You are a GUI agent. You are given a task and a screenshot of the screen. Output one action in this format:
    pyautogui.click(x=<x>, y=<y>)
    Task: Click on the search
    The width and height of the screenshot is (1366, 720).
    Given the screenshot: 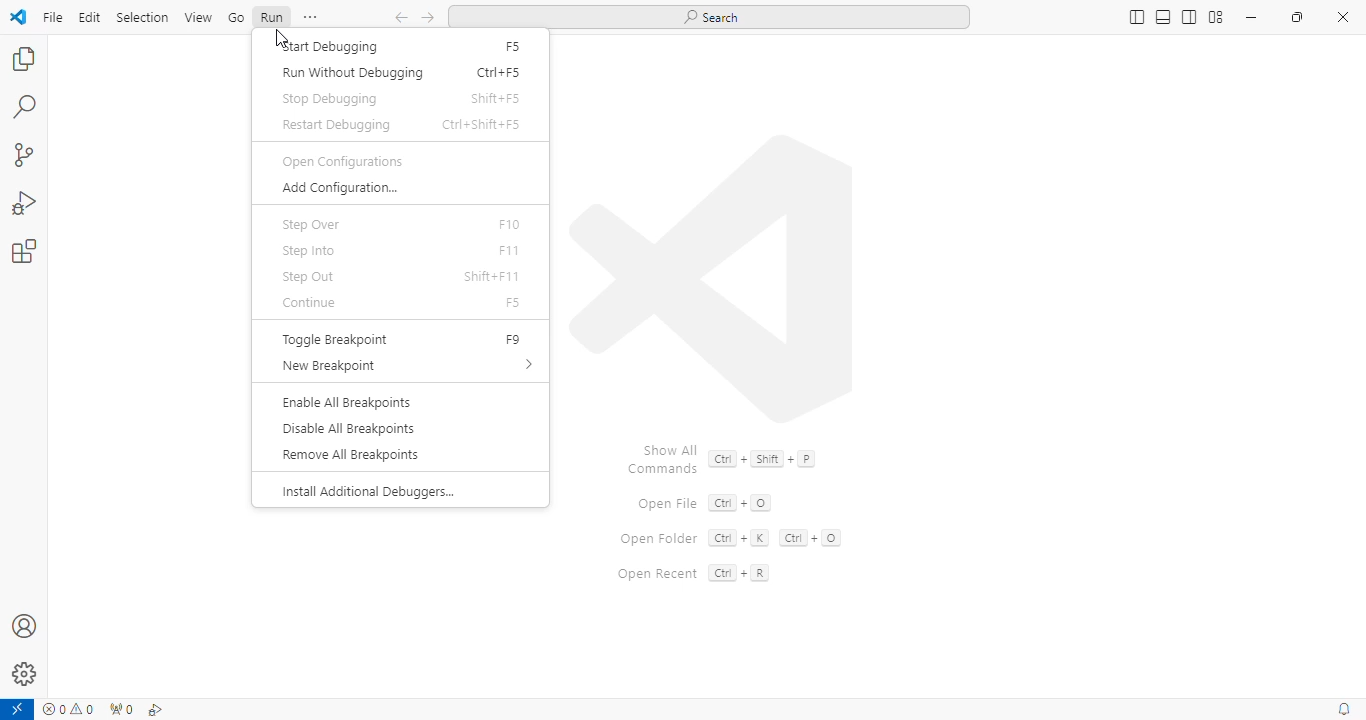 What is the action you would take?
    pyautogui.click(x=709, y=17)
    